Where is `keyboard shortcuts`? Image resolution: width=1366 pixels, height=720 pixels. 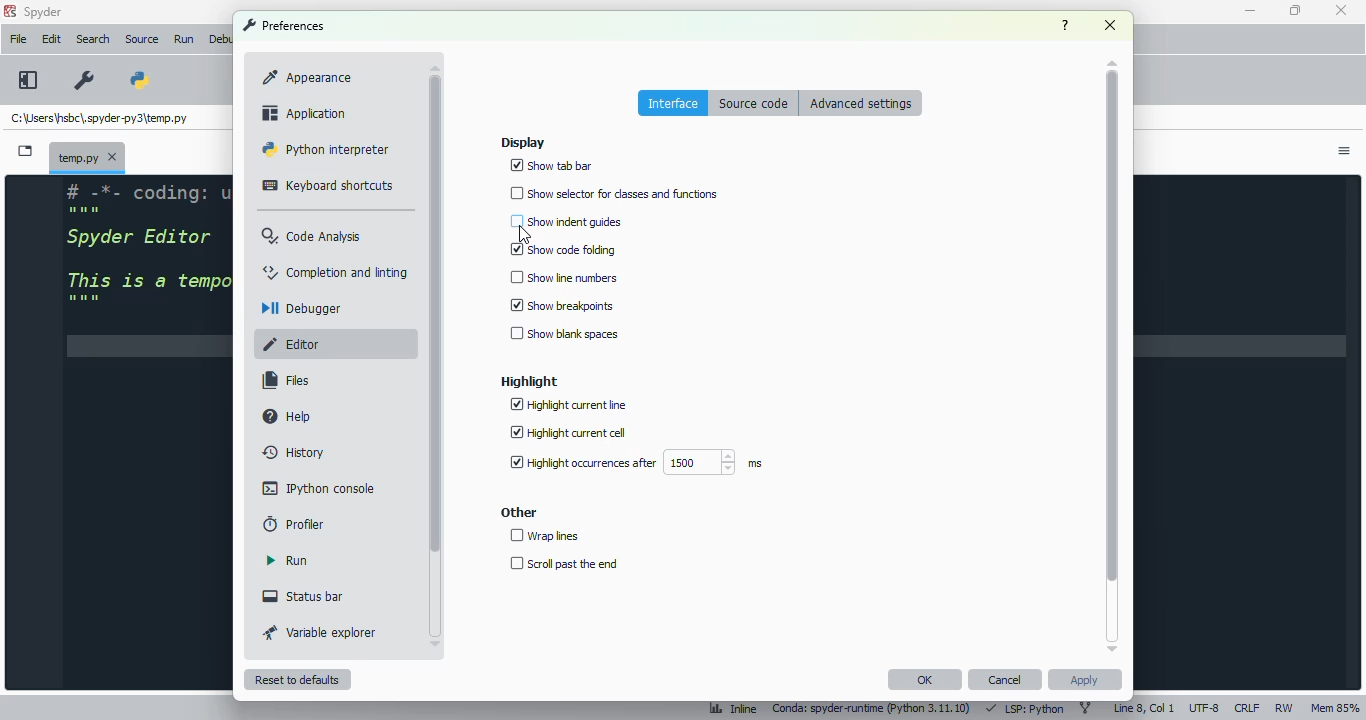
keyboard shortcuts is located at coordinates (330, 185).